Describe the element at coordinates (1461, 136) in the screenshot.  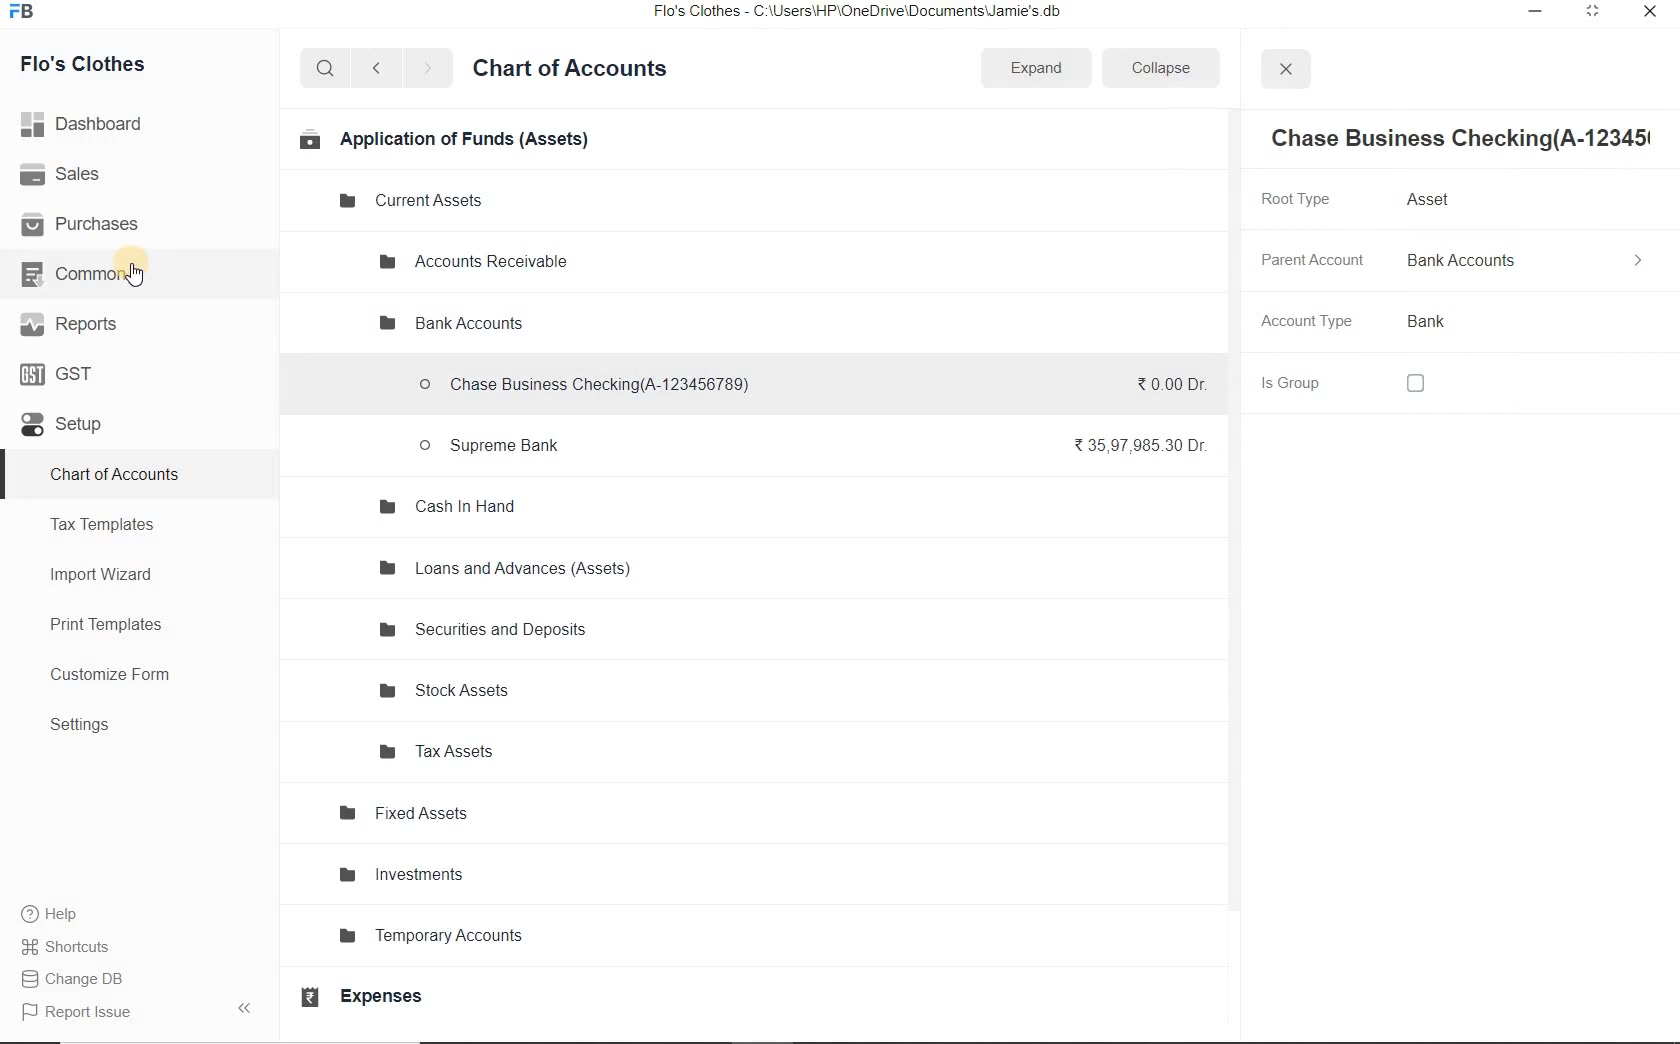
I see `Chase Business Checking(A-12345!` at that location.